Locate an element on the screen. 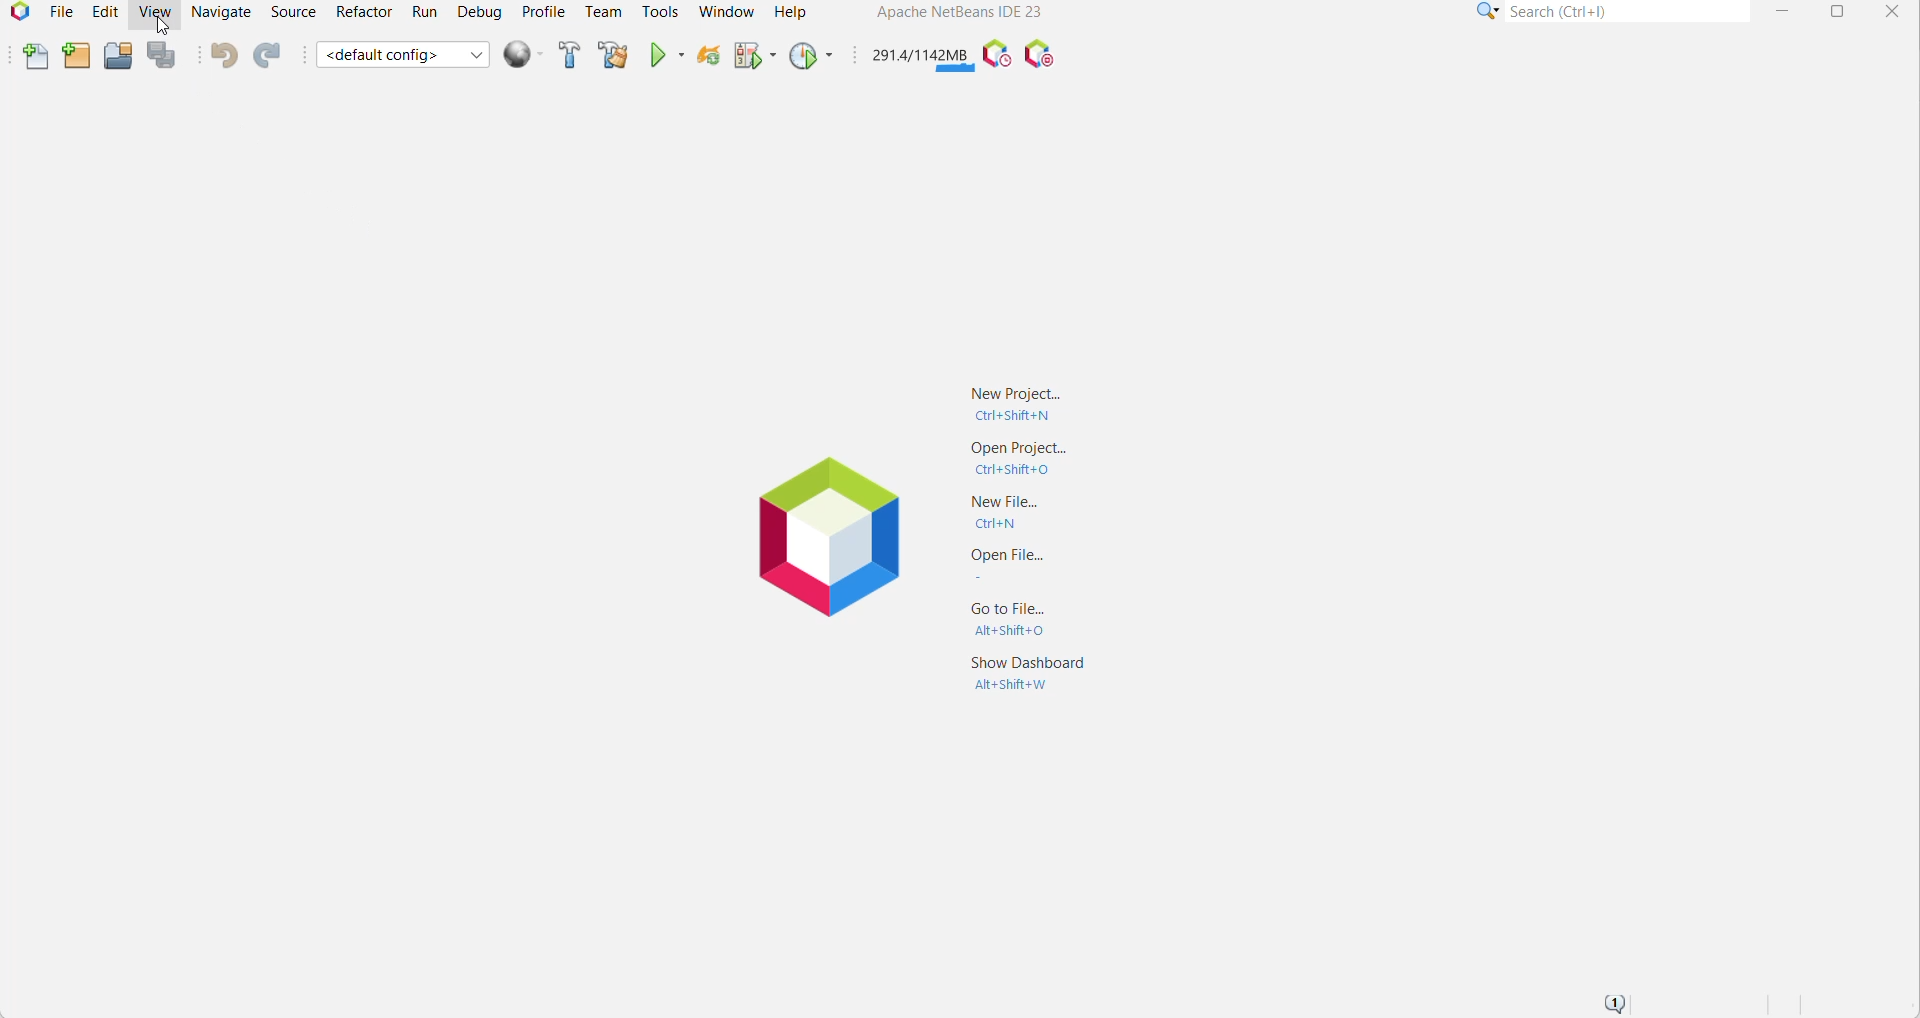 This screenshot has width=1920, height=1018. File is located at coordinates (60, 14).